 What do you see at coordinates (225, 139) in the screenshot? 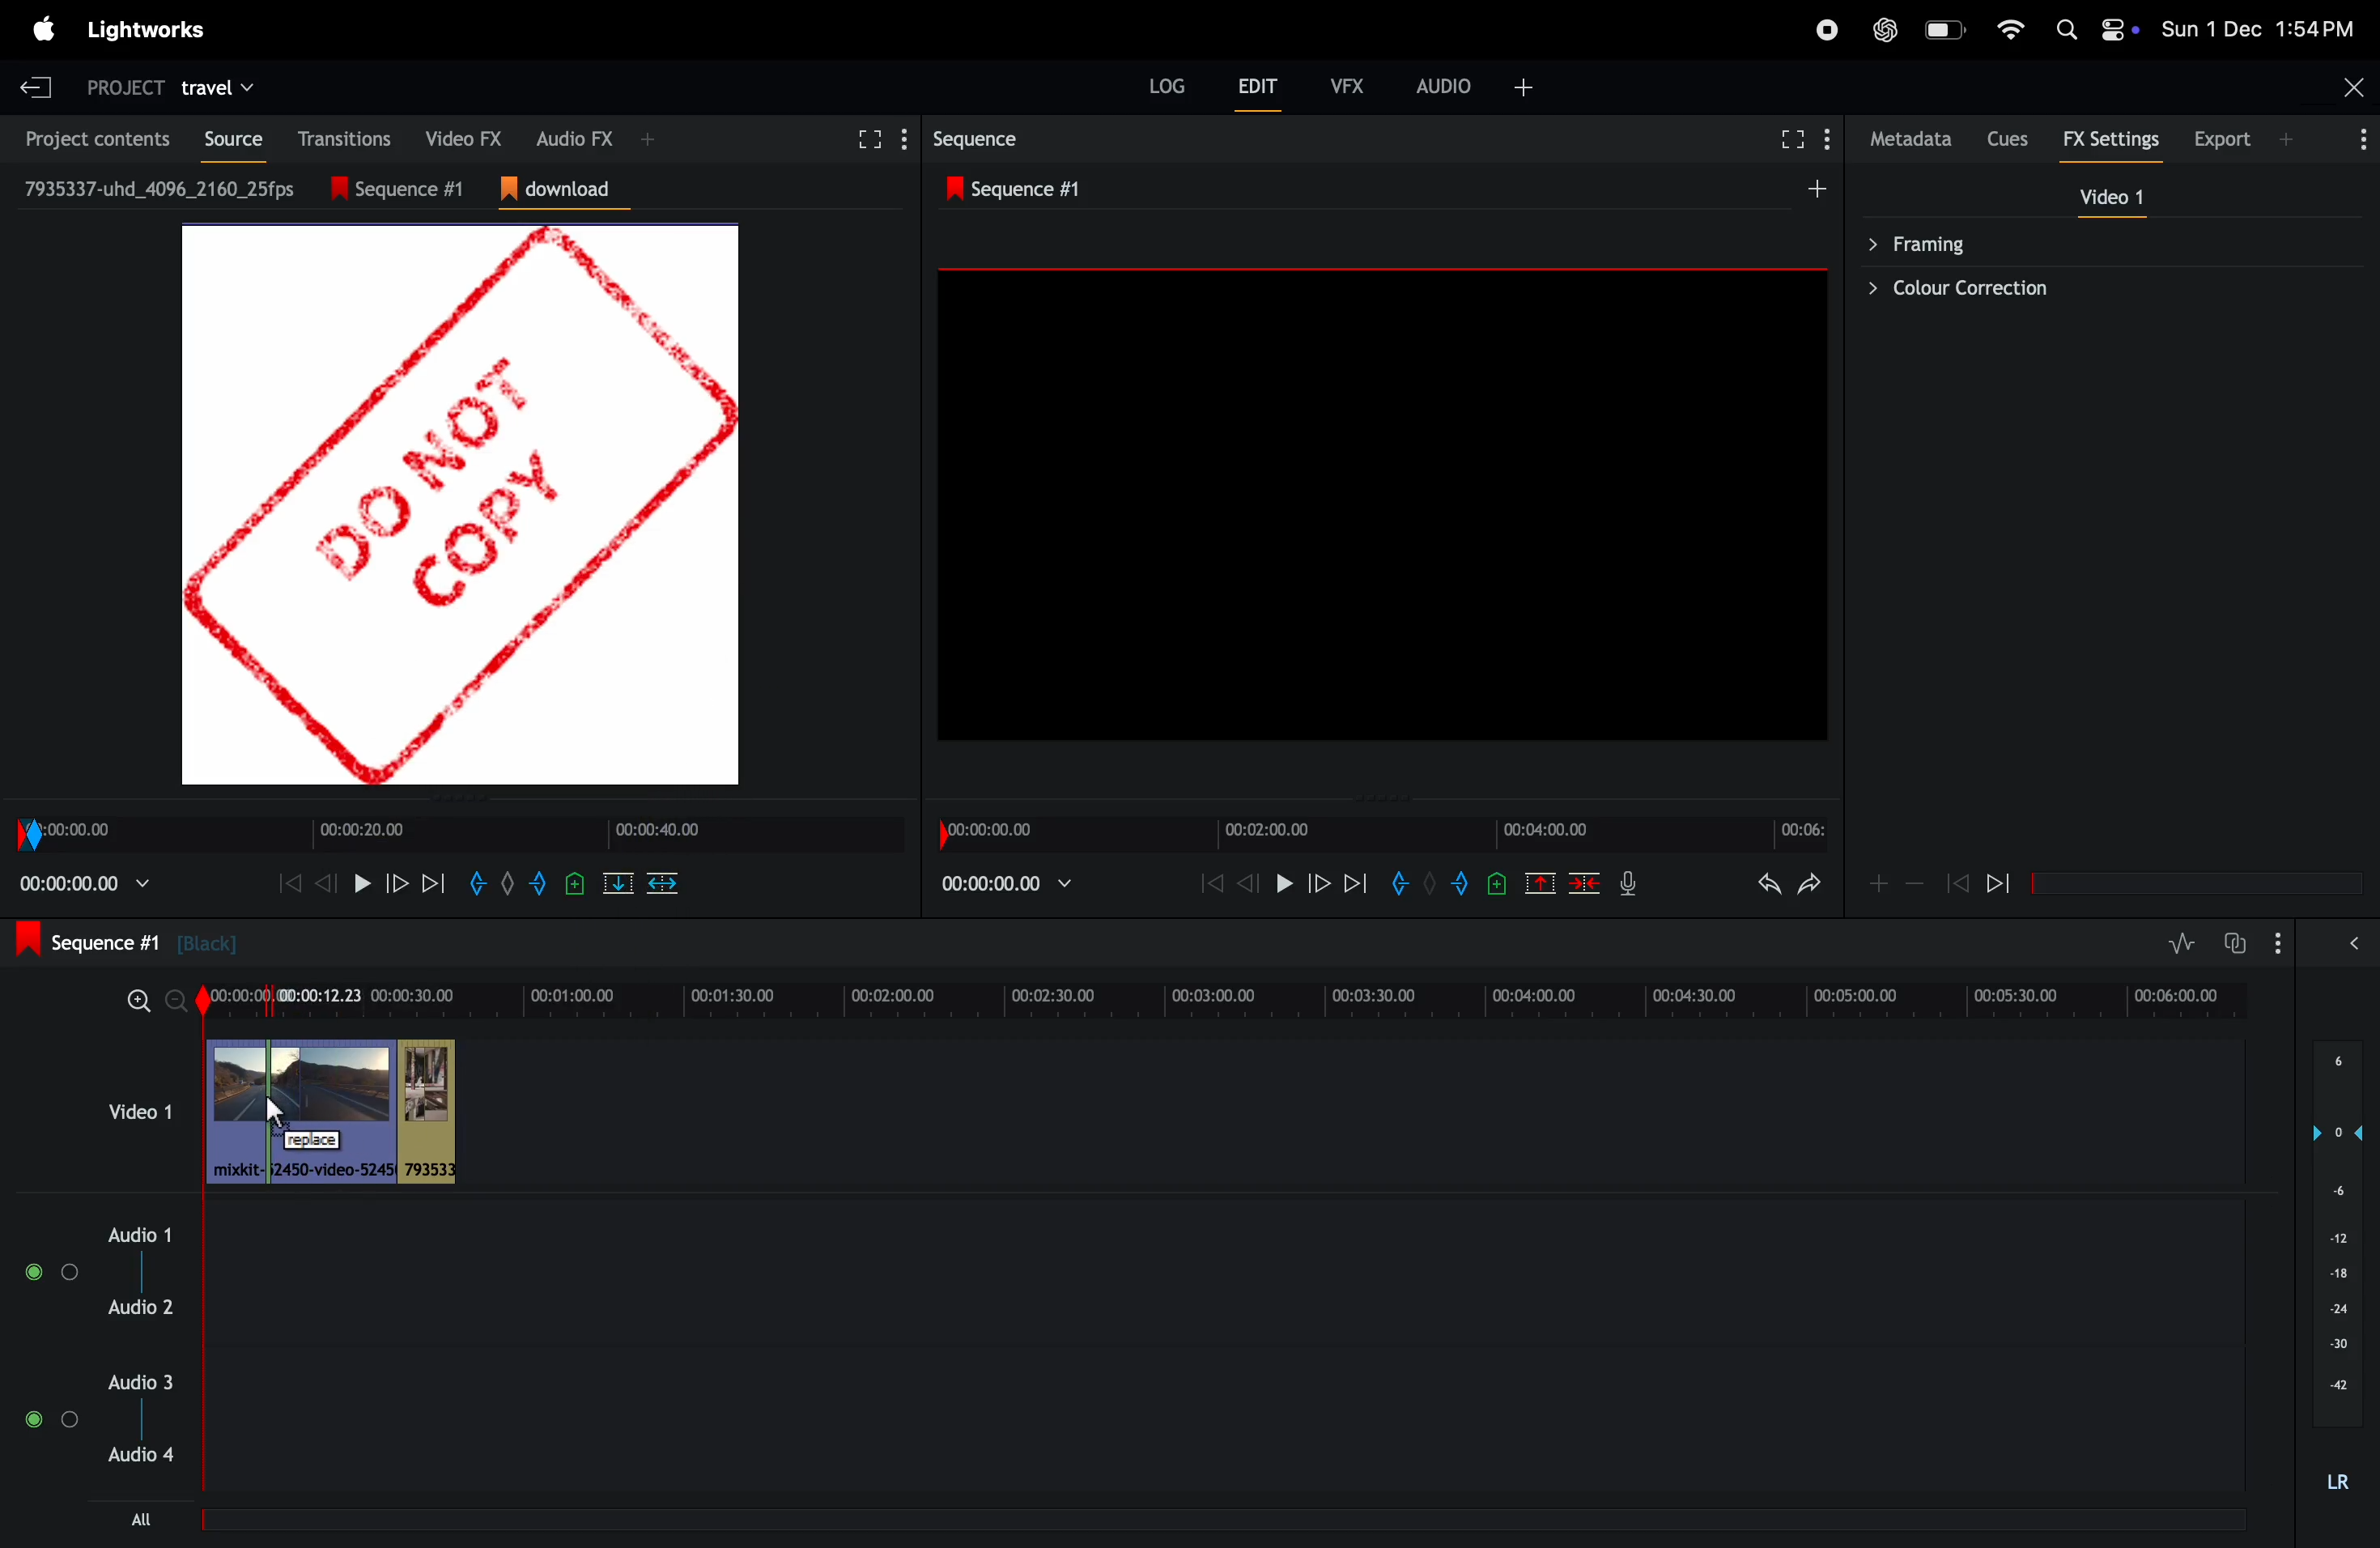
I see `source` at bounding box center [225, 139].